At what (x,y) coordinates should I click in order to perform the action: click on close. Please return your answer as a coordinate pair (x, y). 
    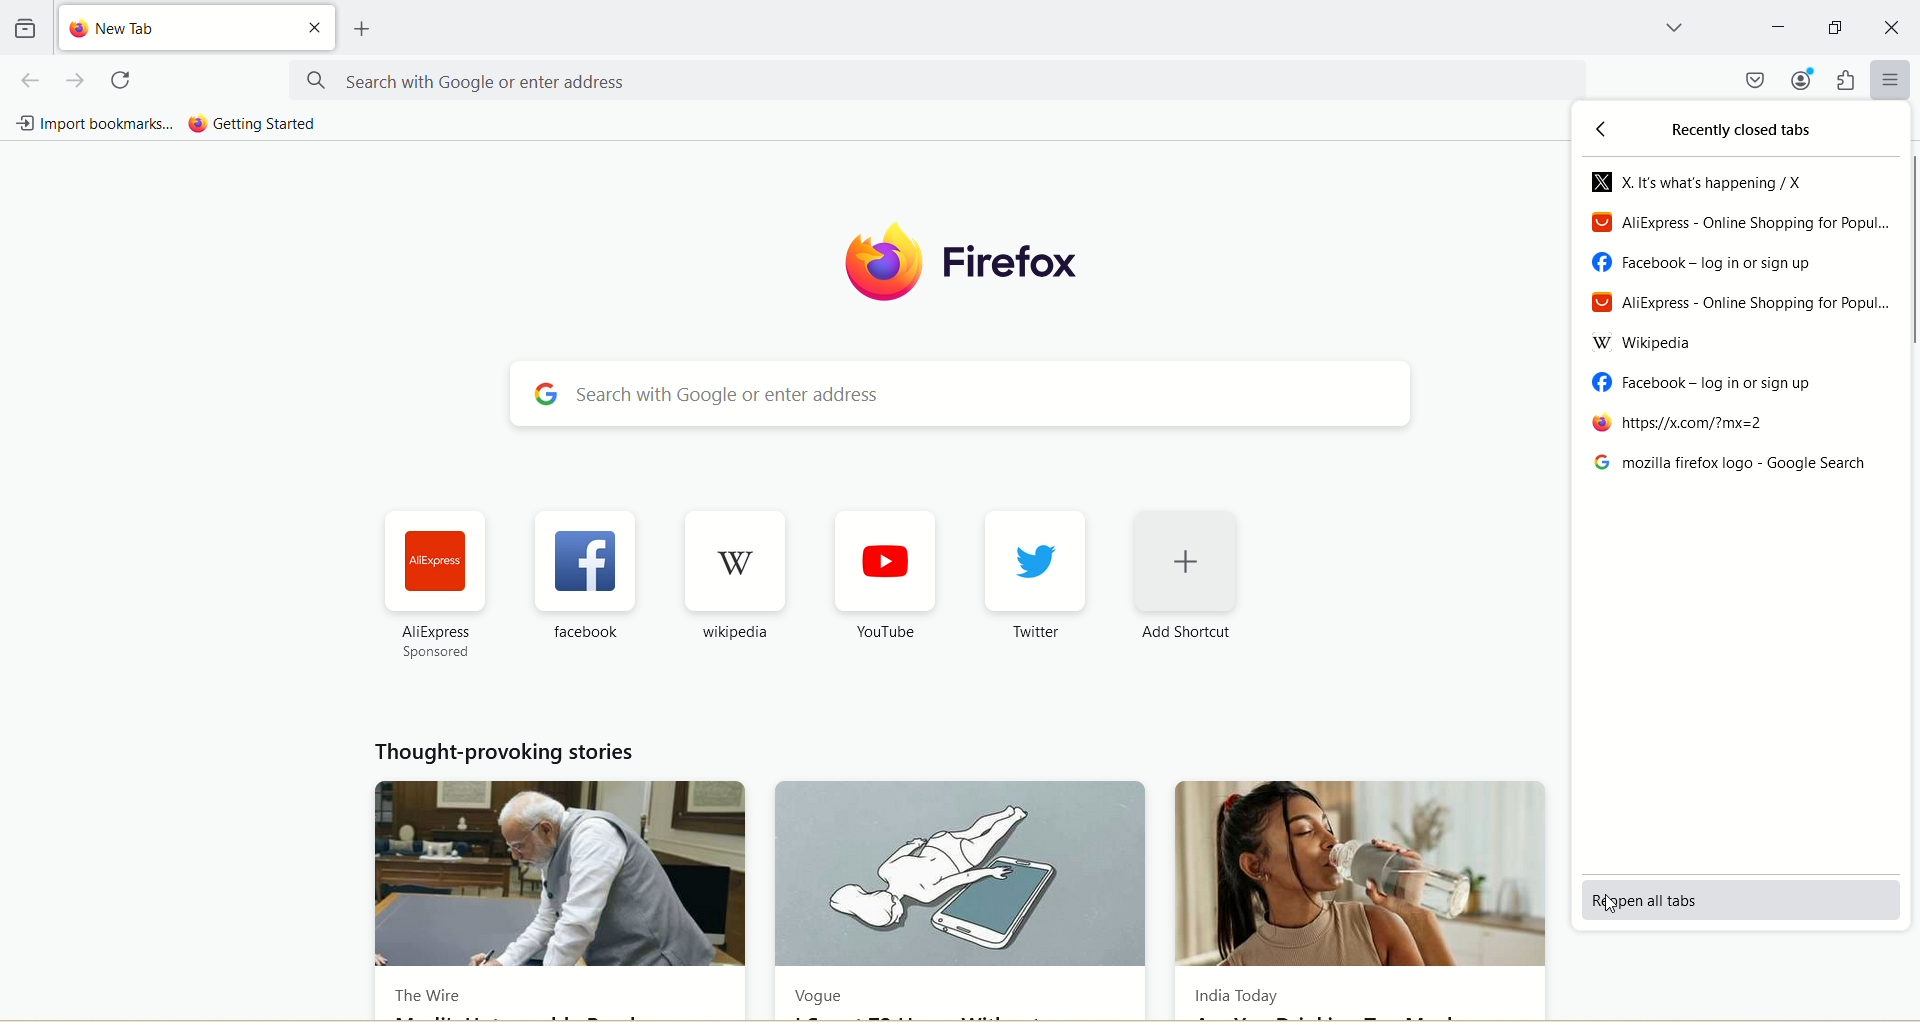
    Looking at the image, I should click on (1891, 26).